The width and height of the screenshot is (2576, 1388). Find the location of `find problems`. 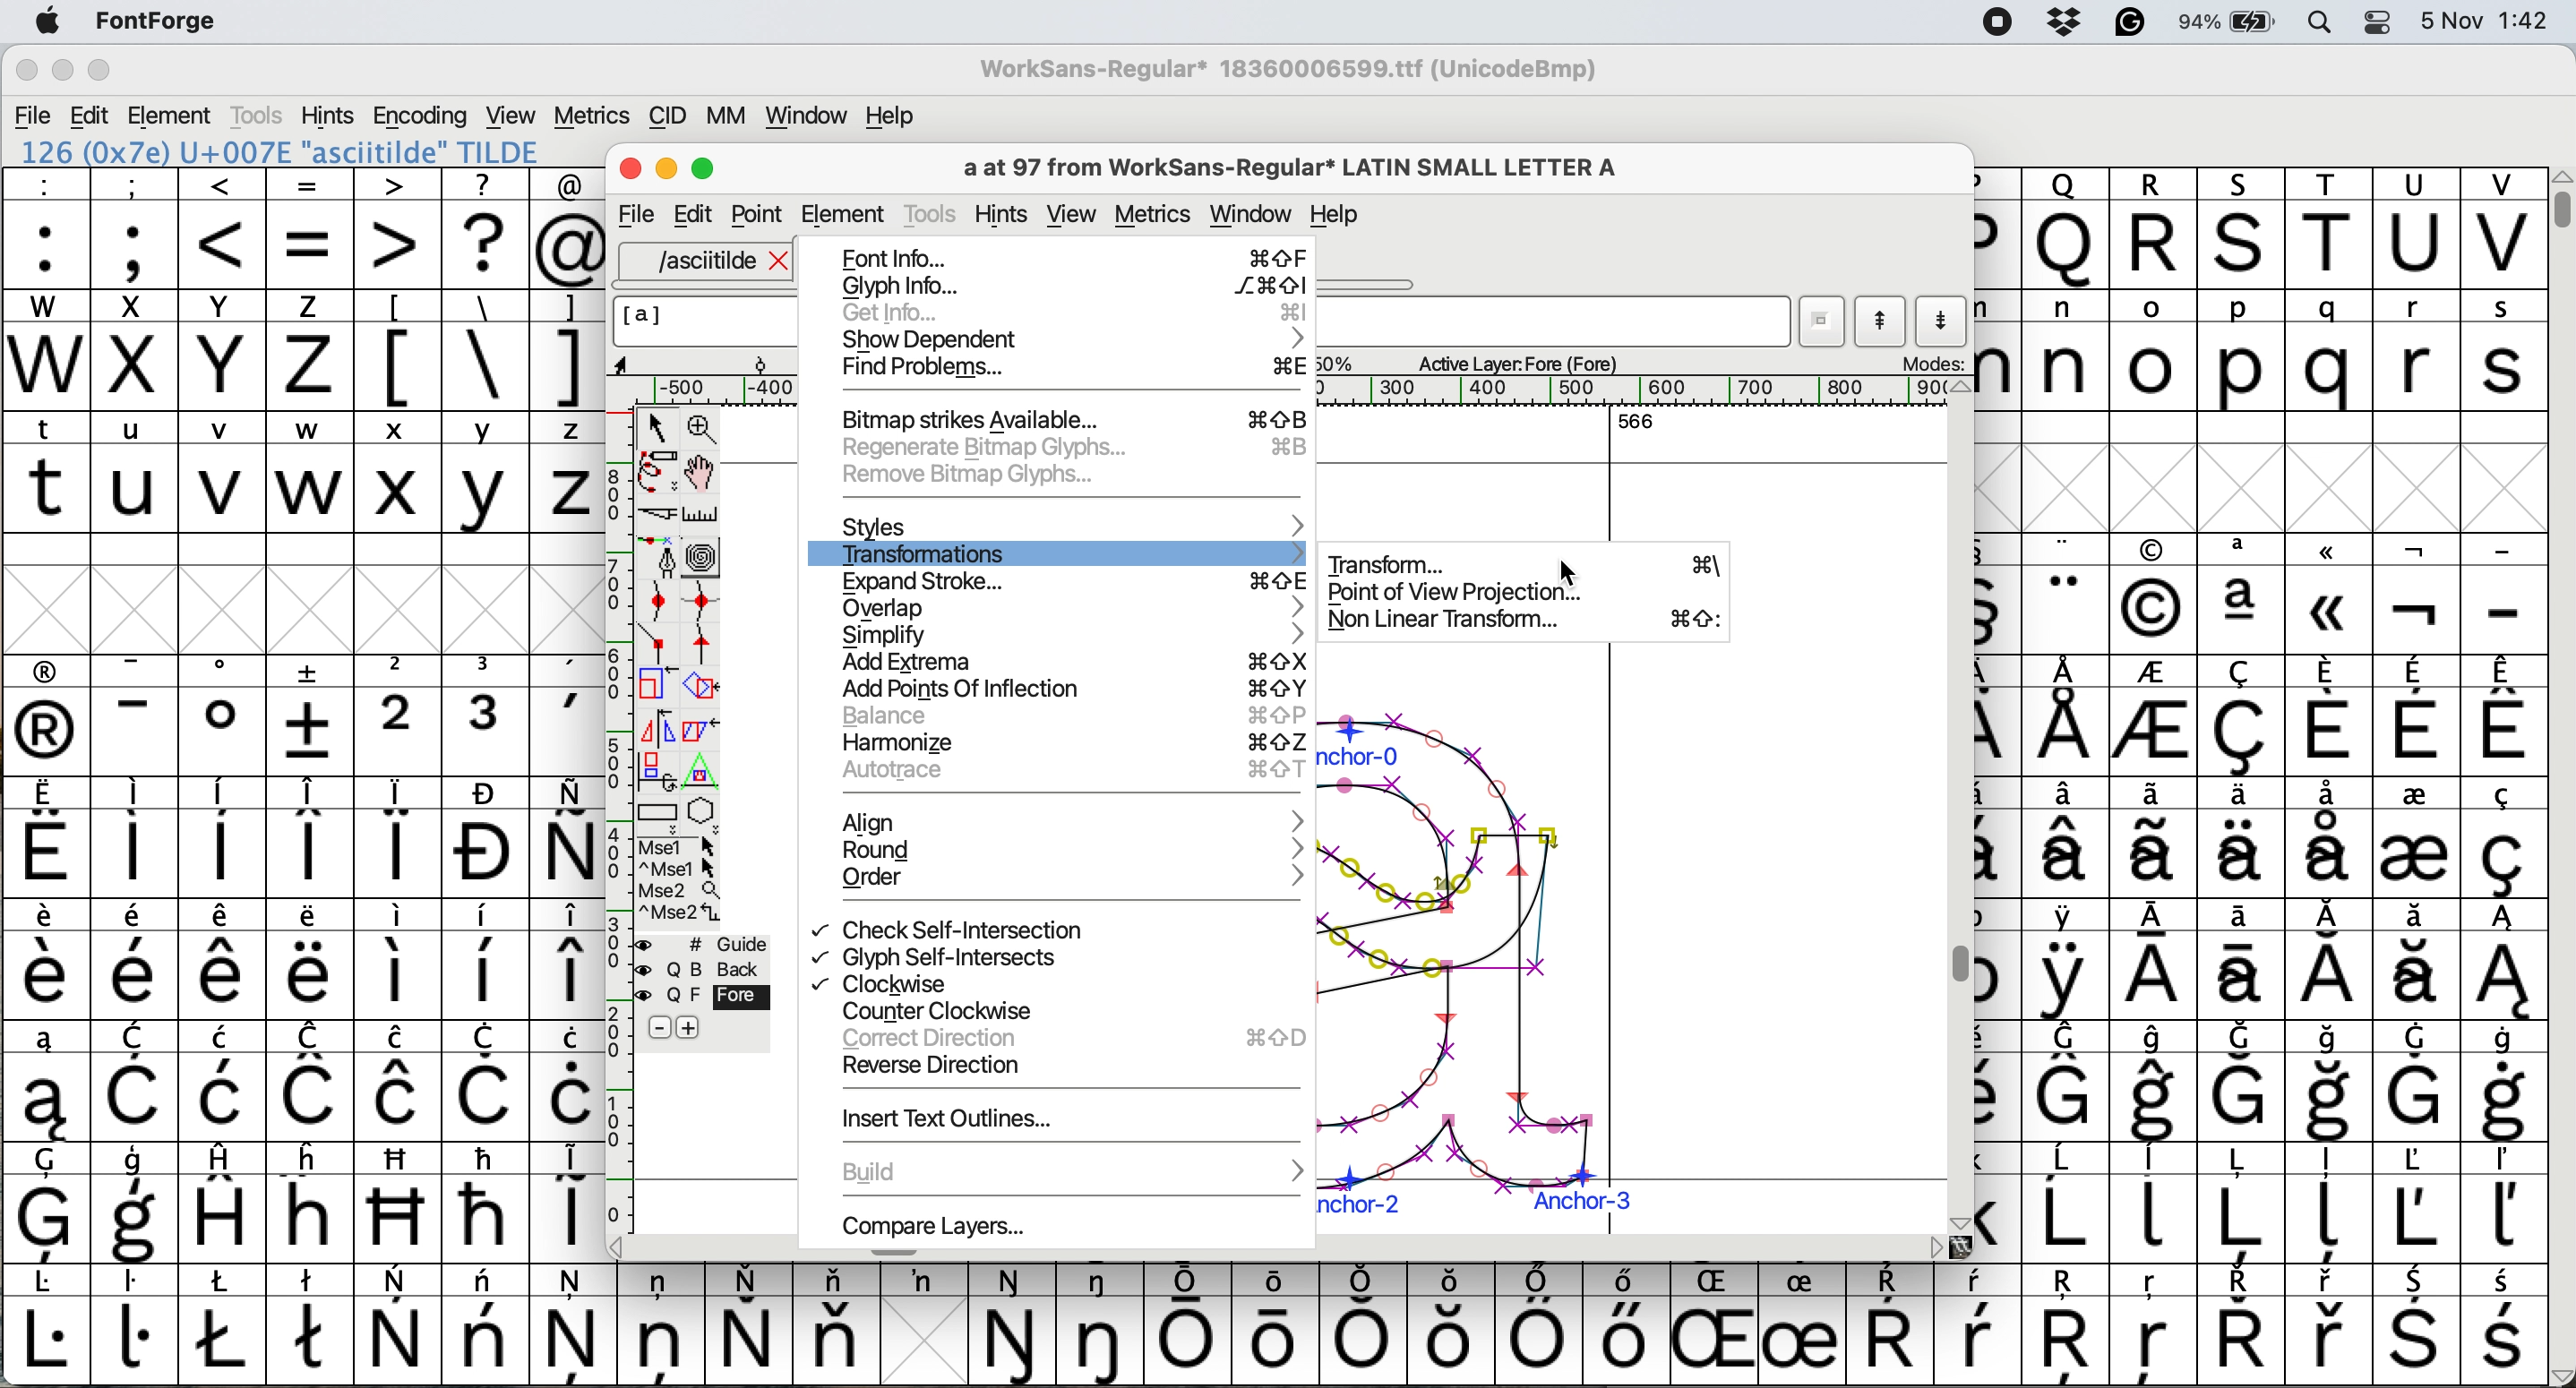

find problems is located at coordinates (1071, 367).